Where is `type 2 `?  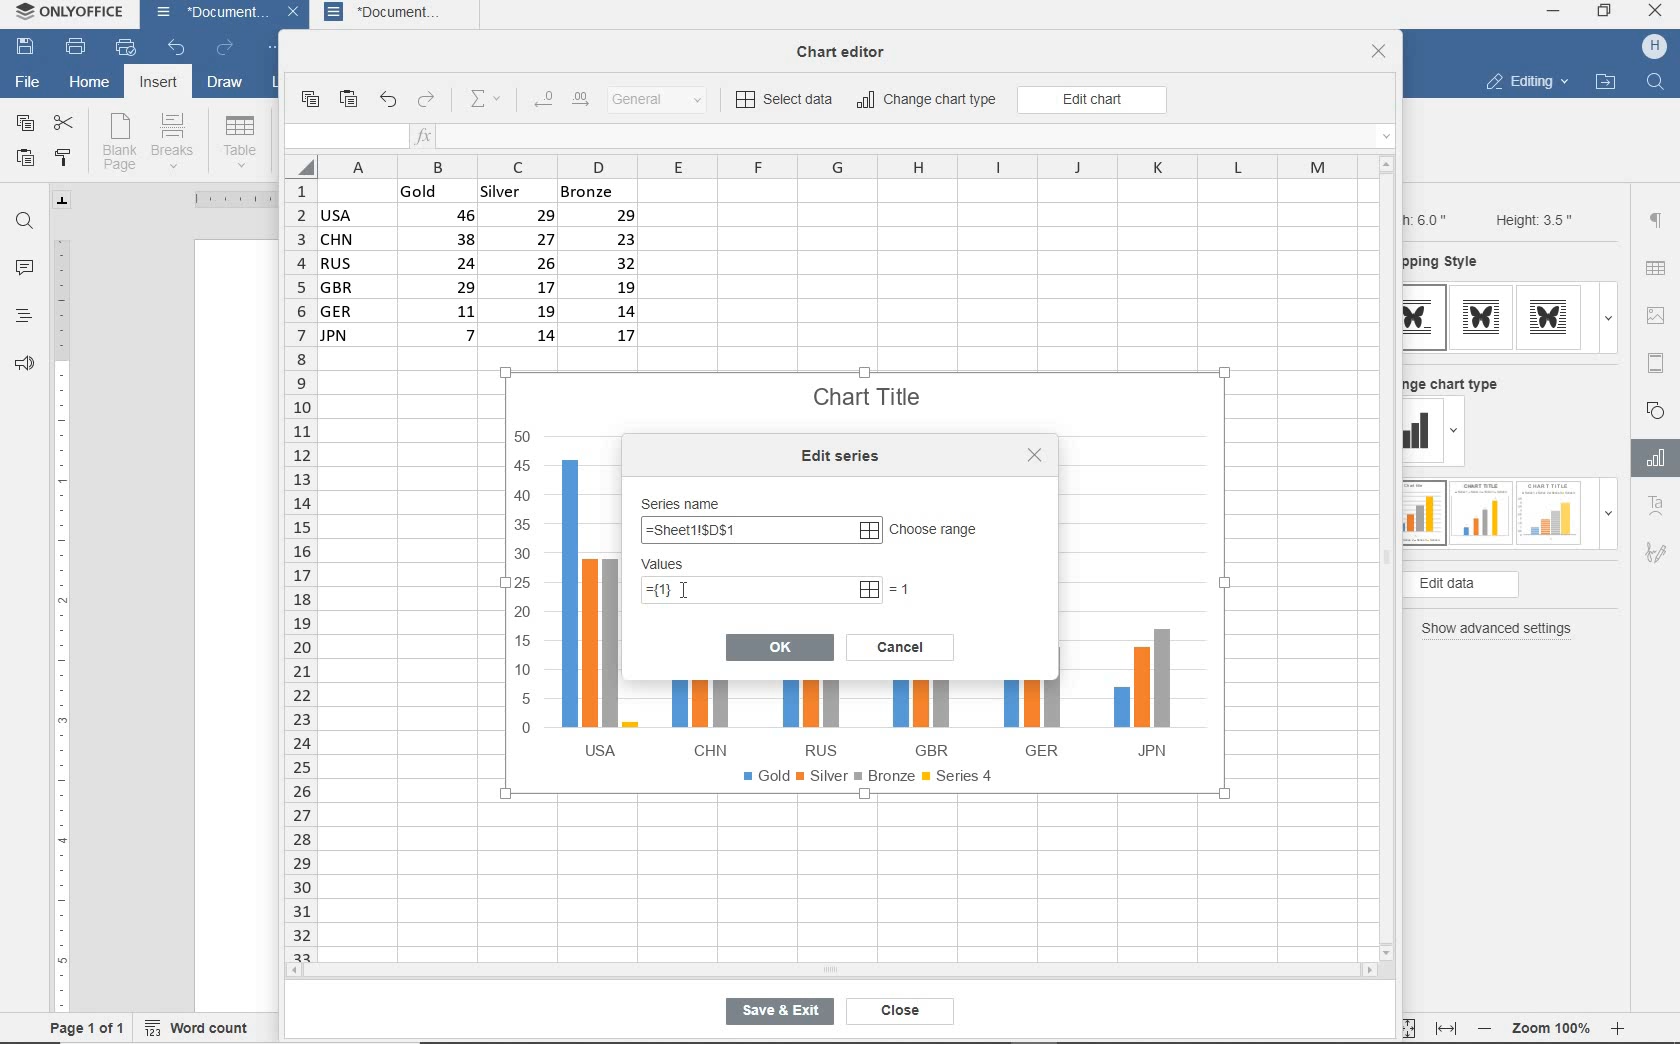 type 2  is located at coordinates (1478, 511).